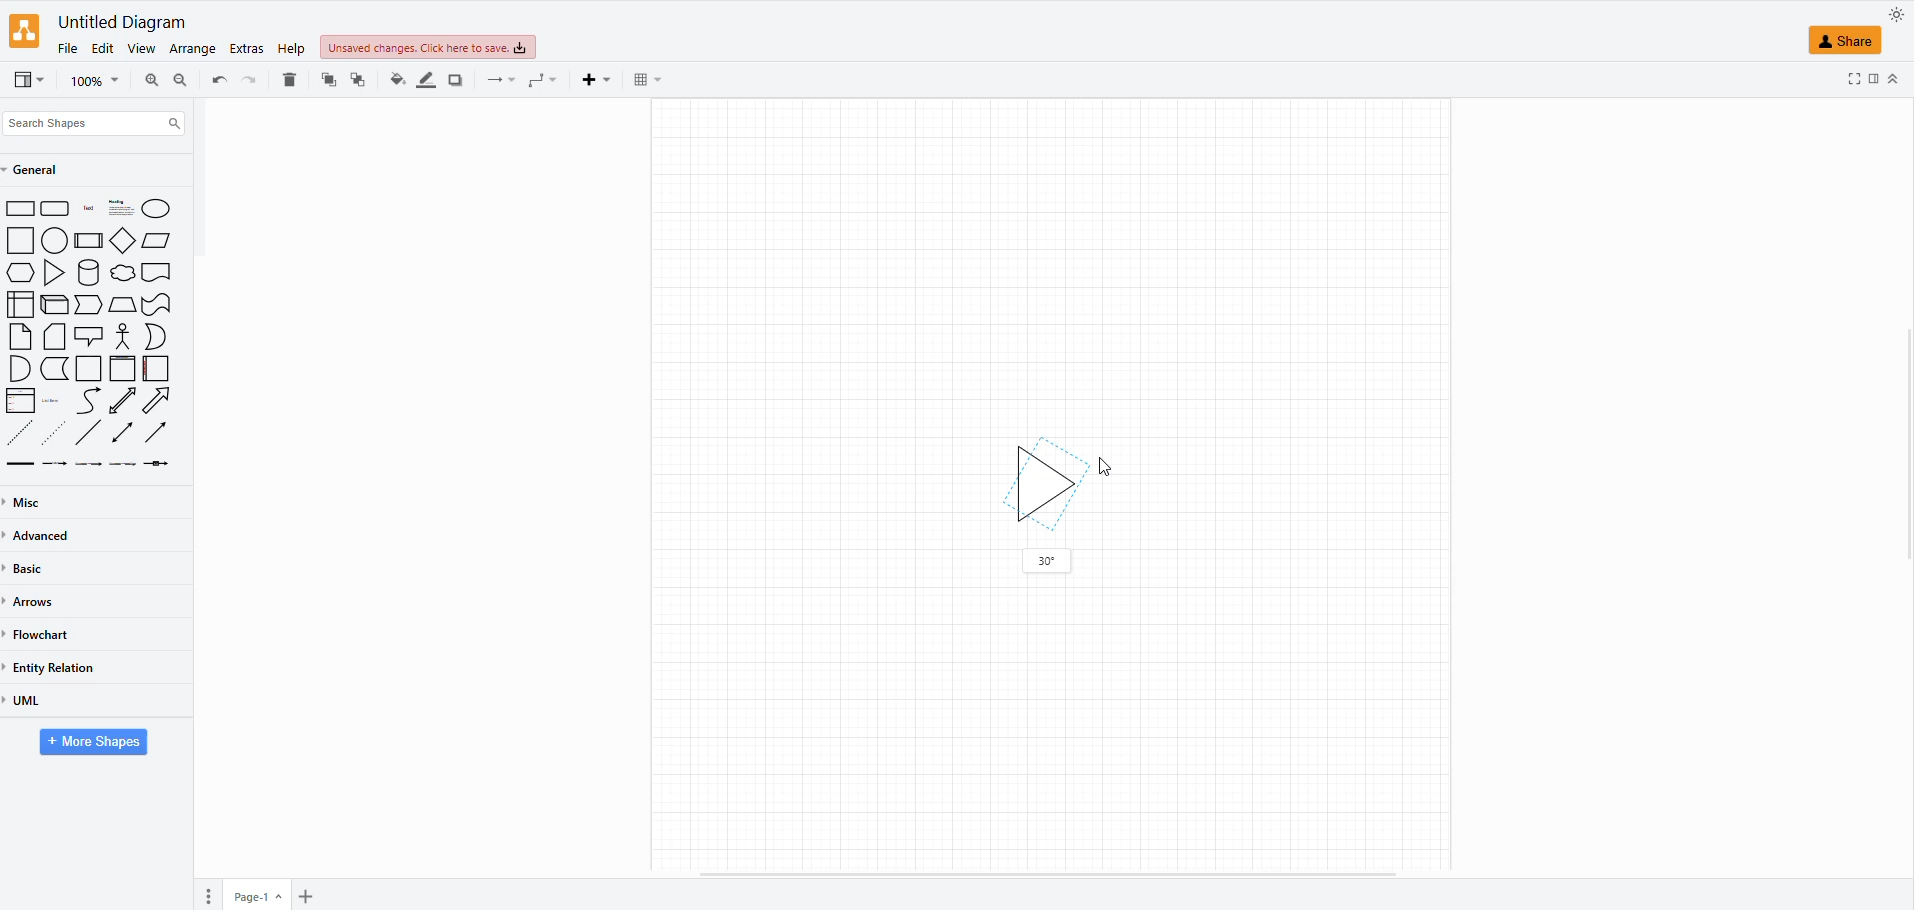 The width and height of the screenshot is (1914, 910). I want to click on Cube, so click(56, 305).